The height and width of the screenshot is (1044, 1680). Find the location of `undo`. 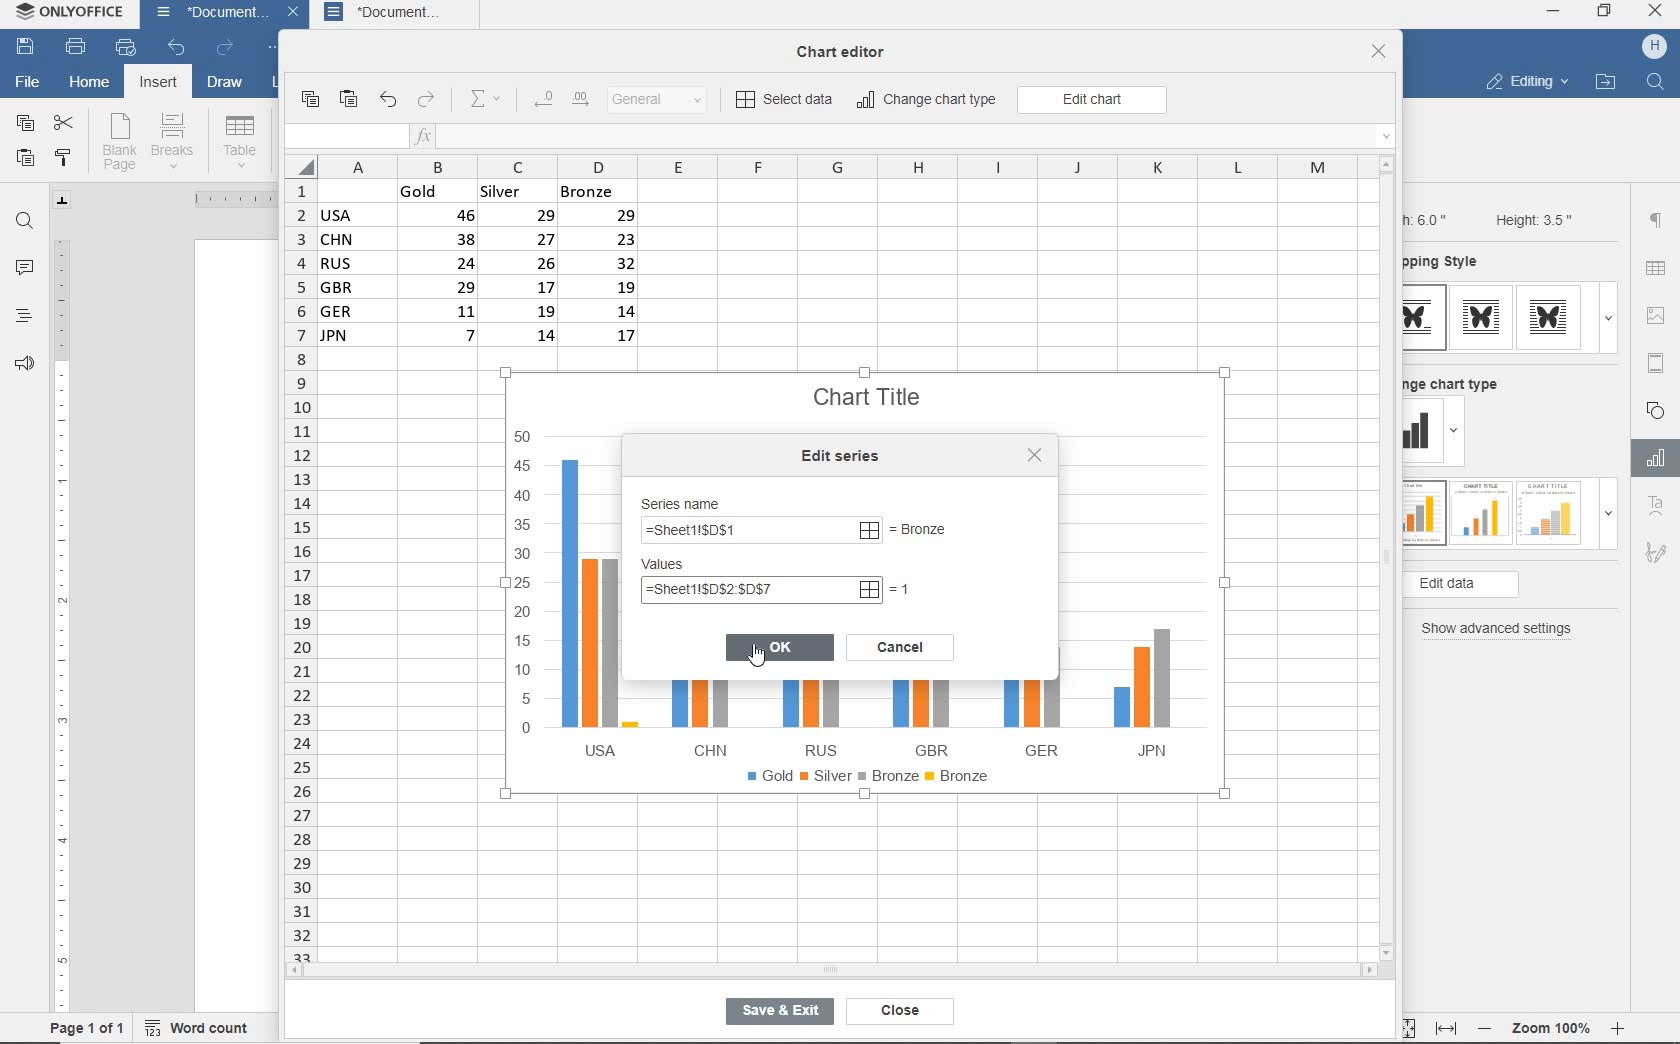

undo is located at coordinates (387, 101).